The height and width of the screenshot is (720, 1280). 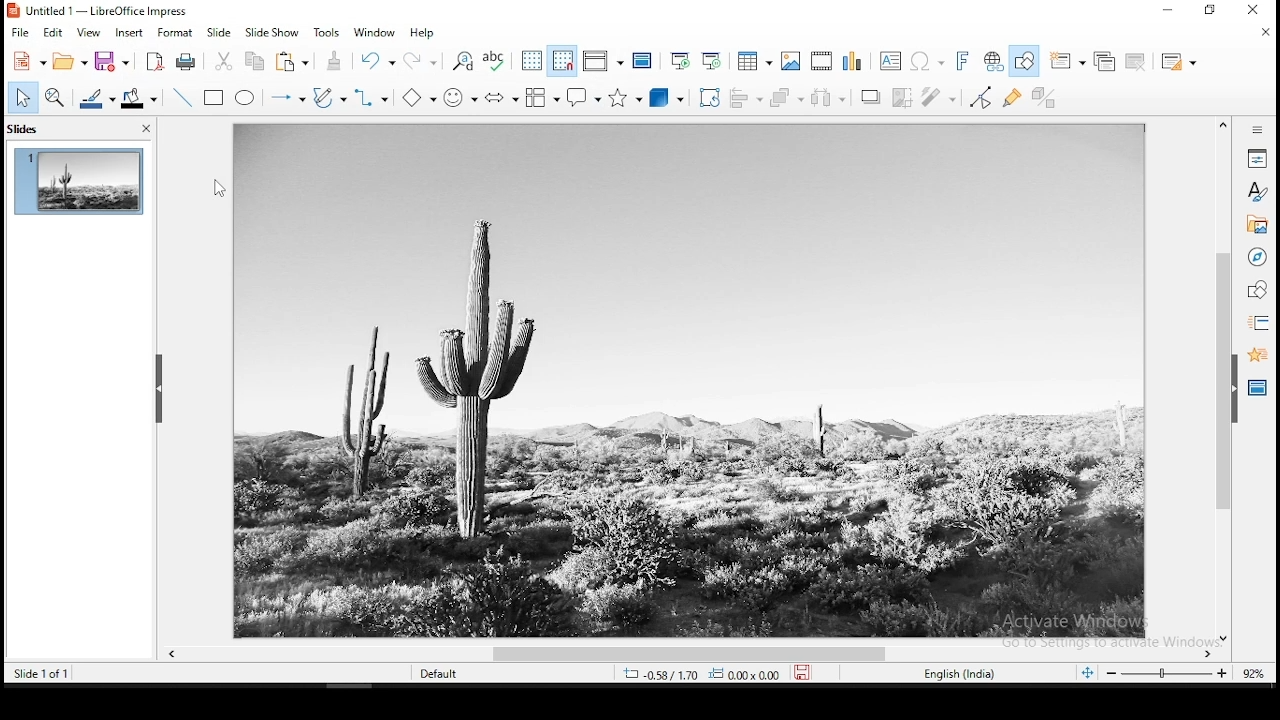 What do you see at coordinates (1257, 158) in the screenshot?
I see `properties` at bounding box center [1257, 158].